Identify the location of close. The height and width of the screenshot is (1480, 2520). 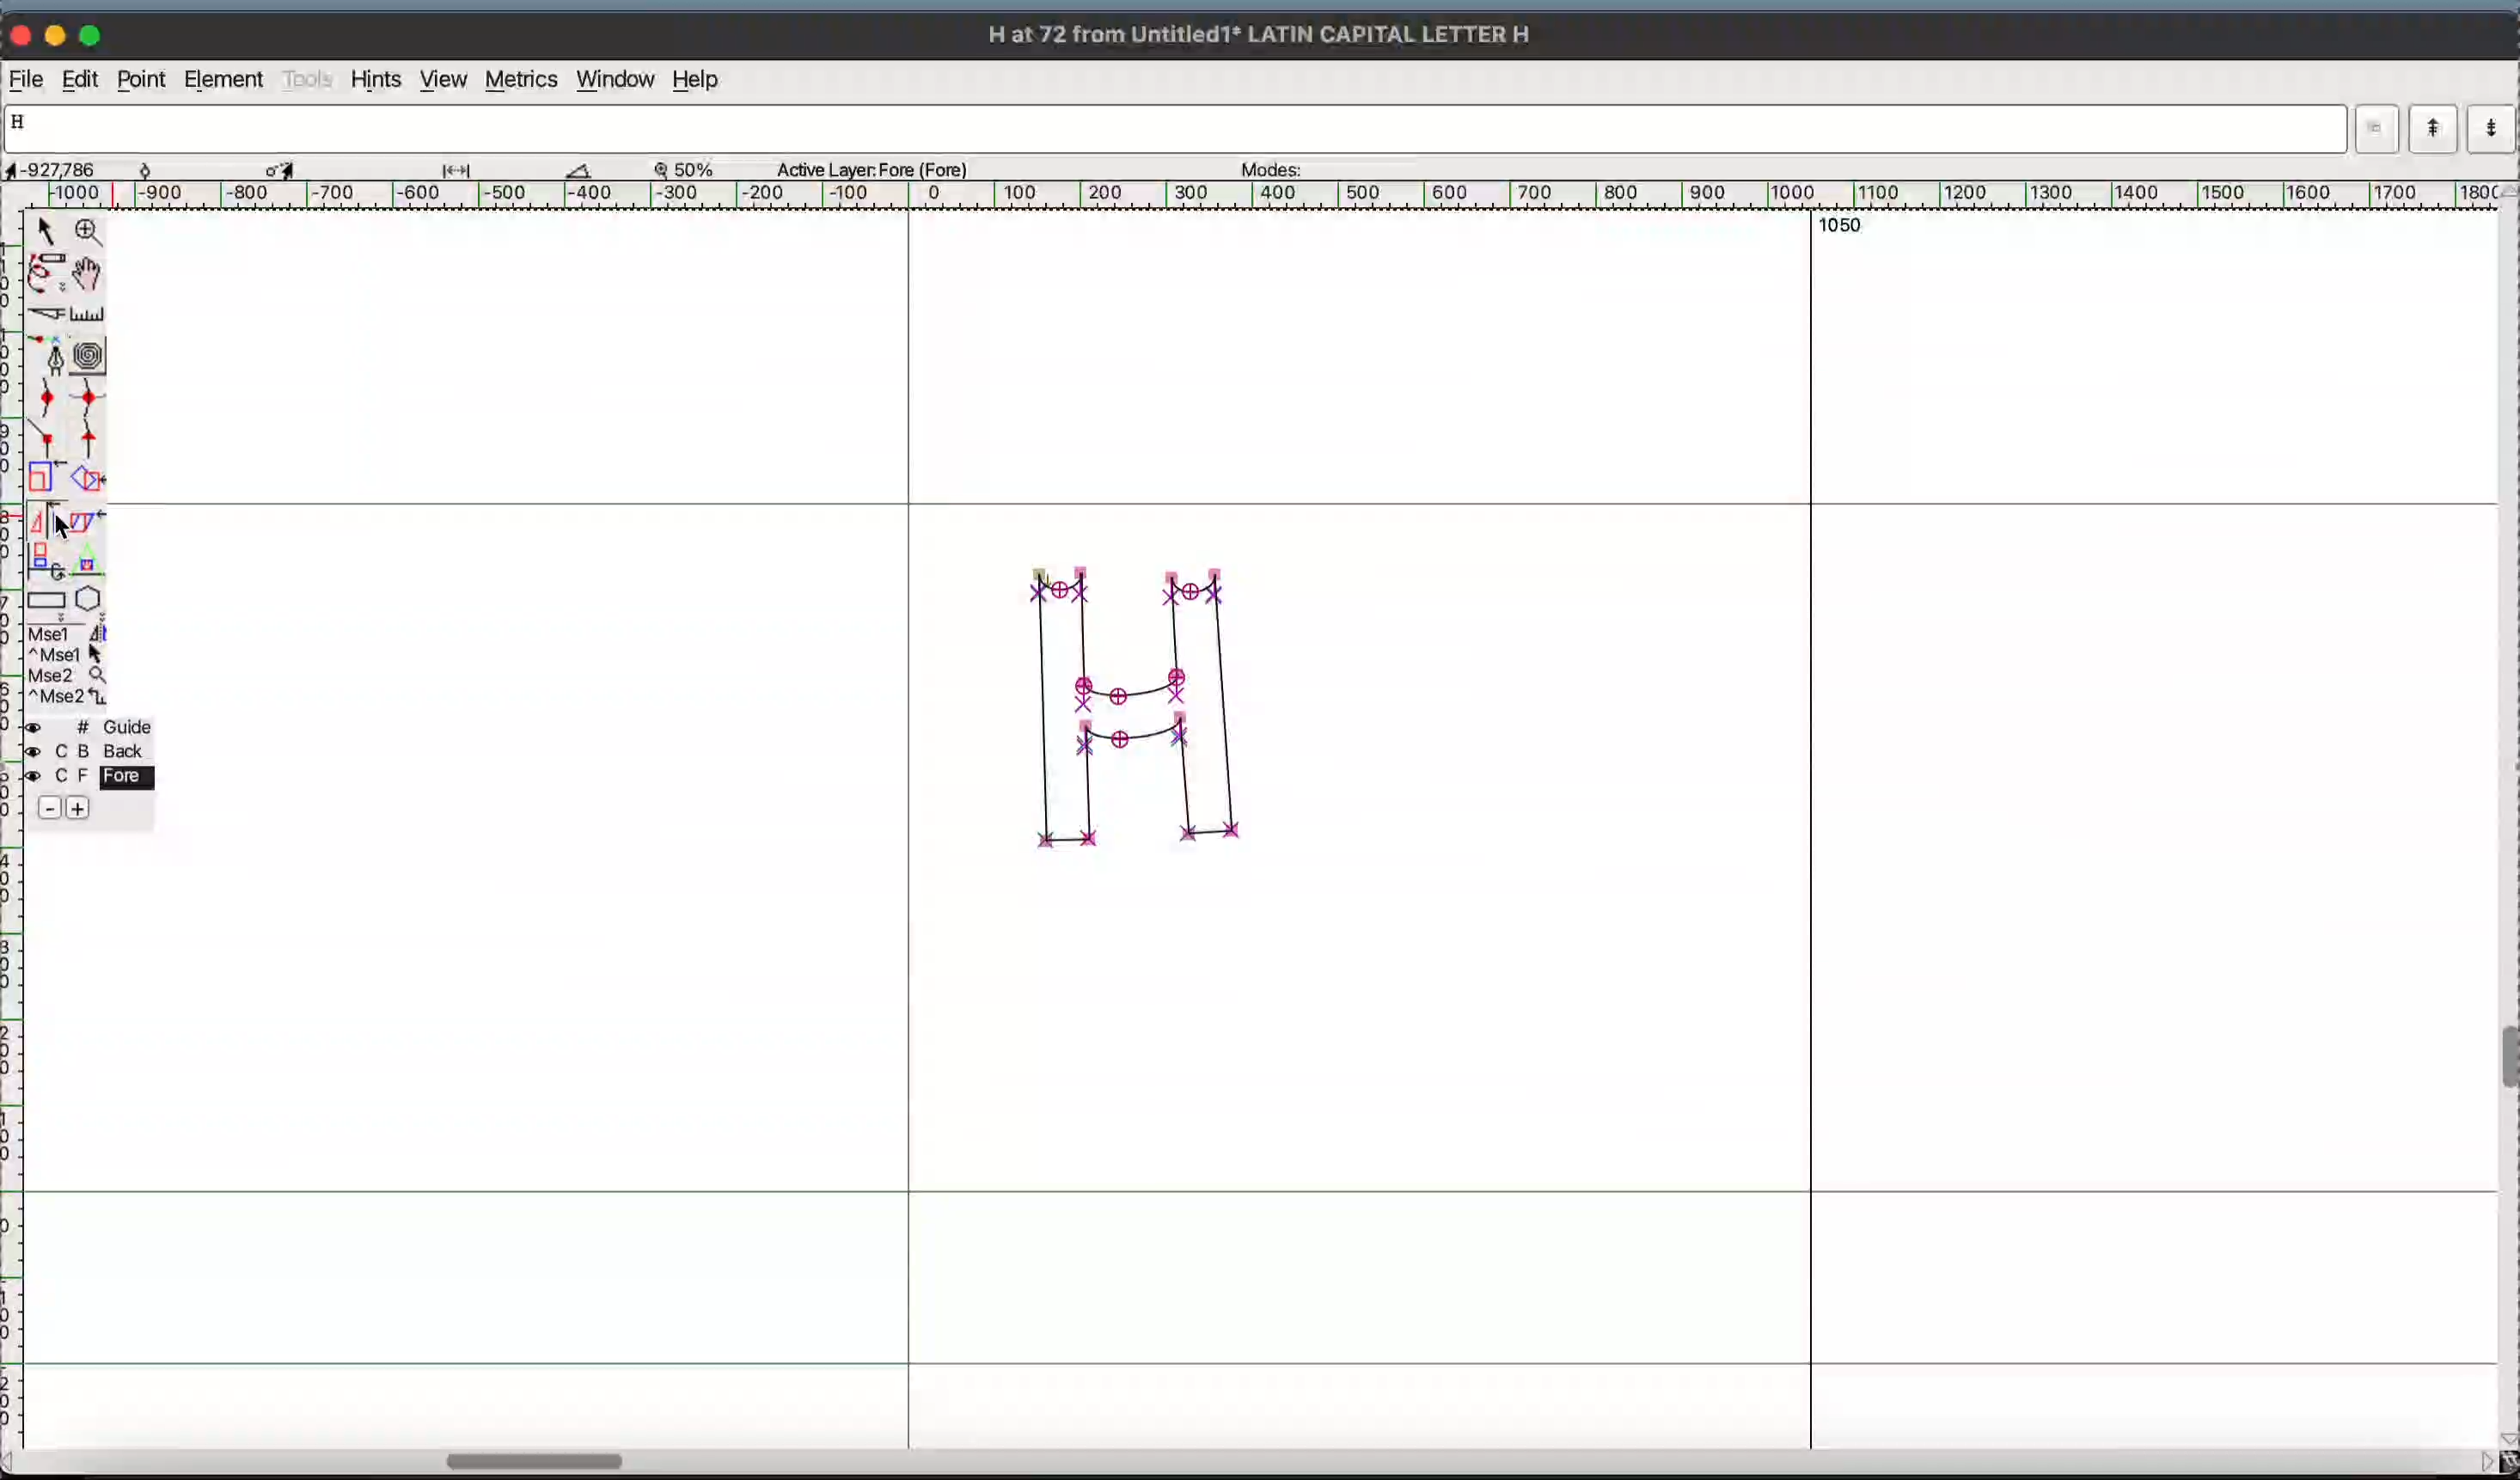
(21, 32).